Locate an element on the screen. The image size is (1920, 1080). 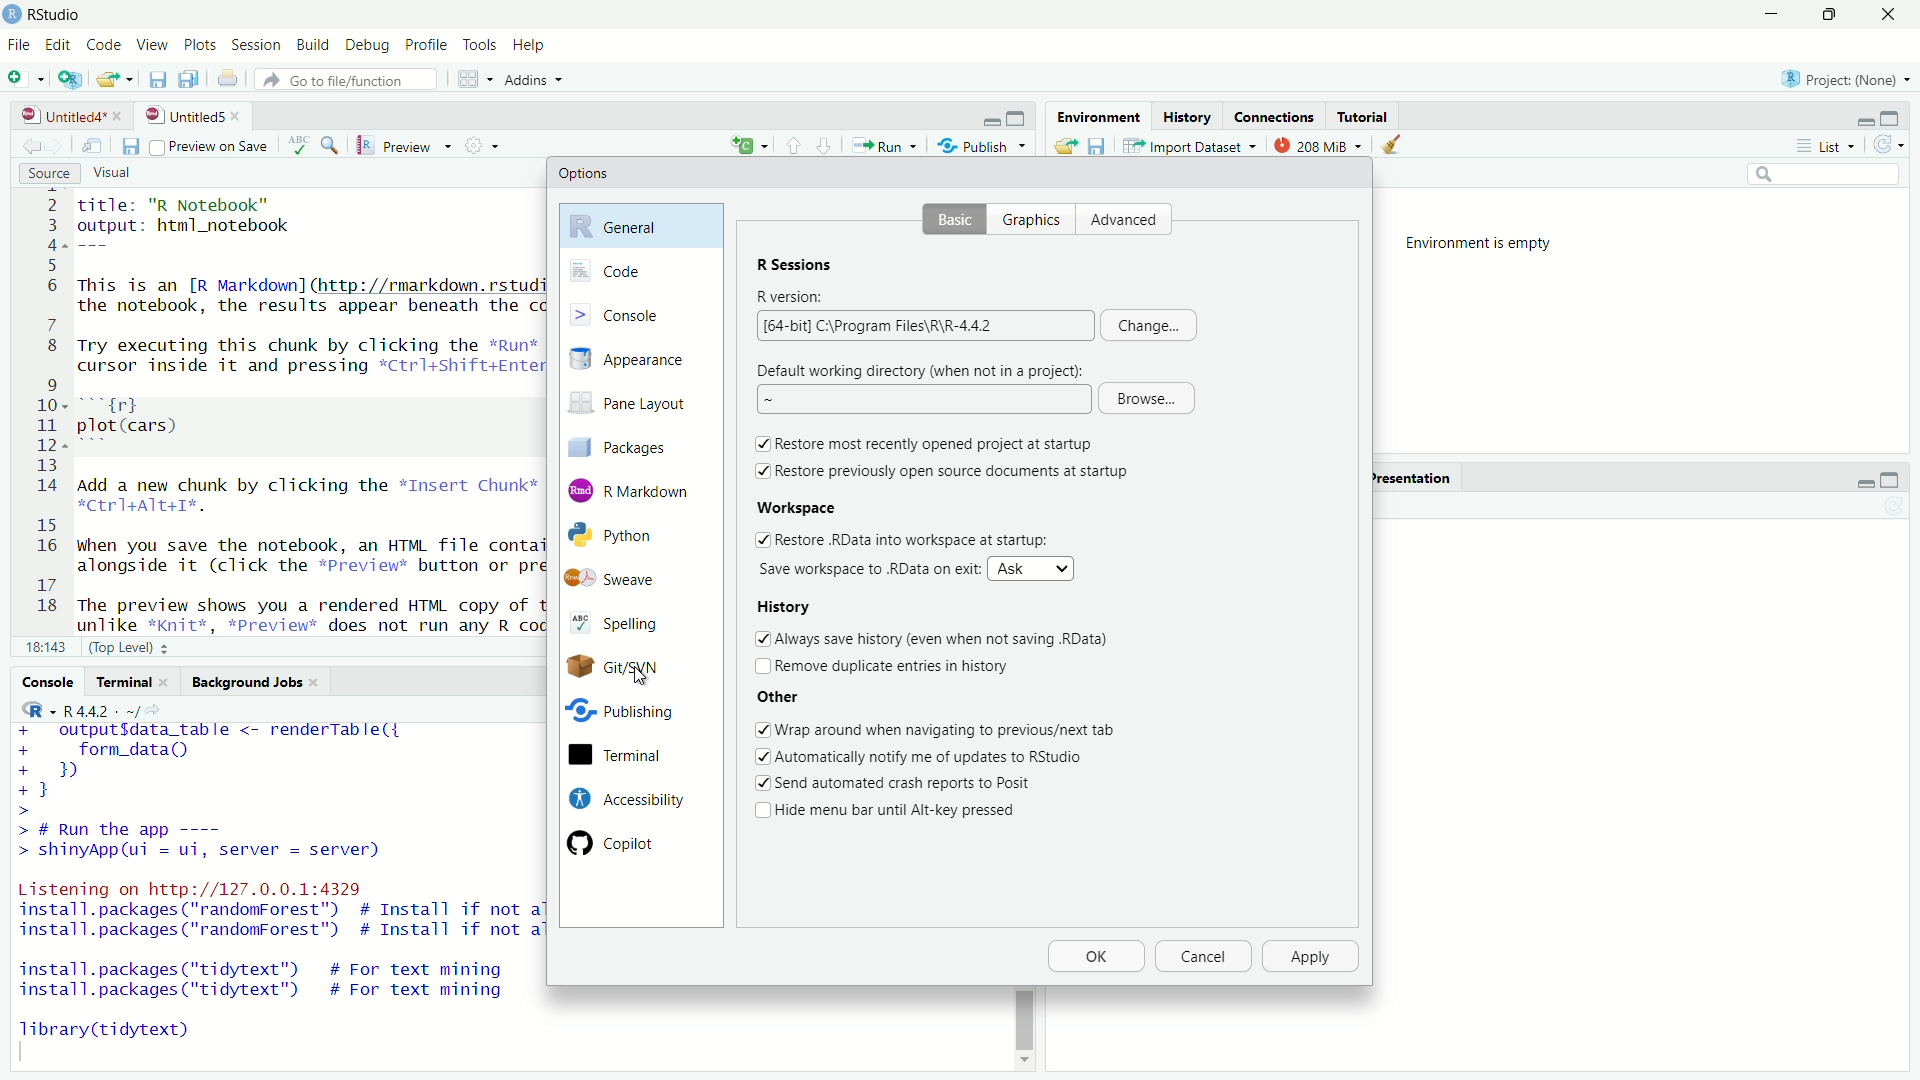
Packages is located at coordinates (634, 446).